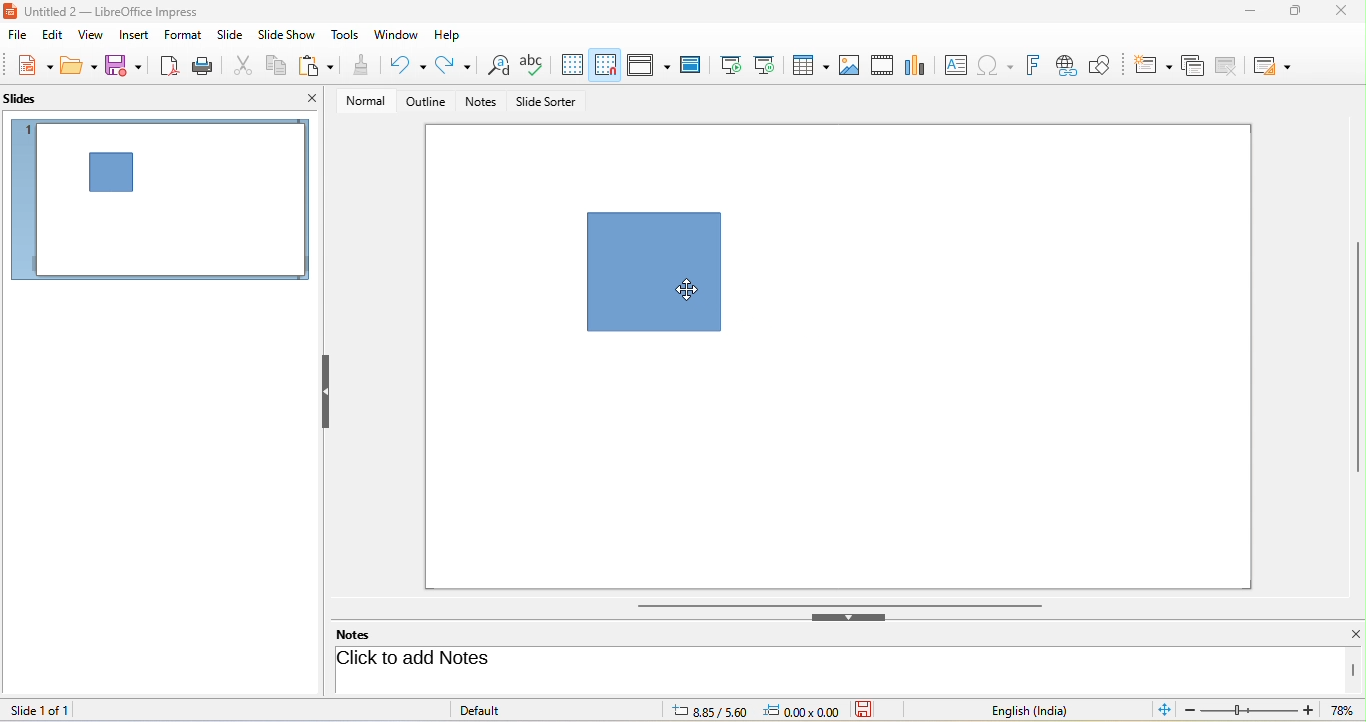  Describe the element at coordinates (1288, 15) in the screenshot. I see `maximize` at that location.